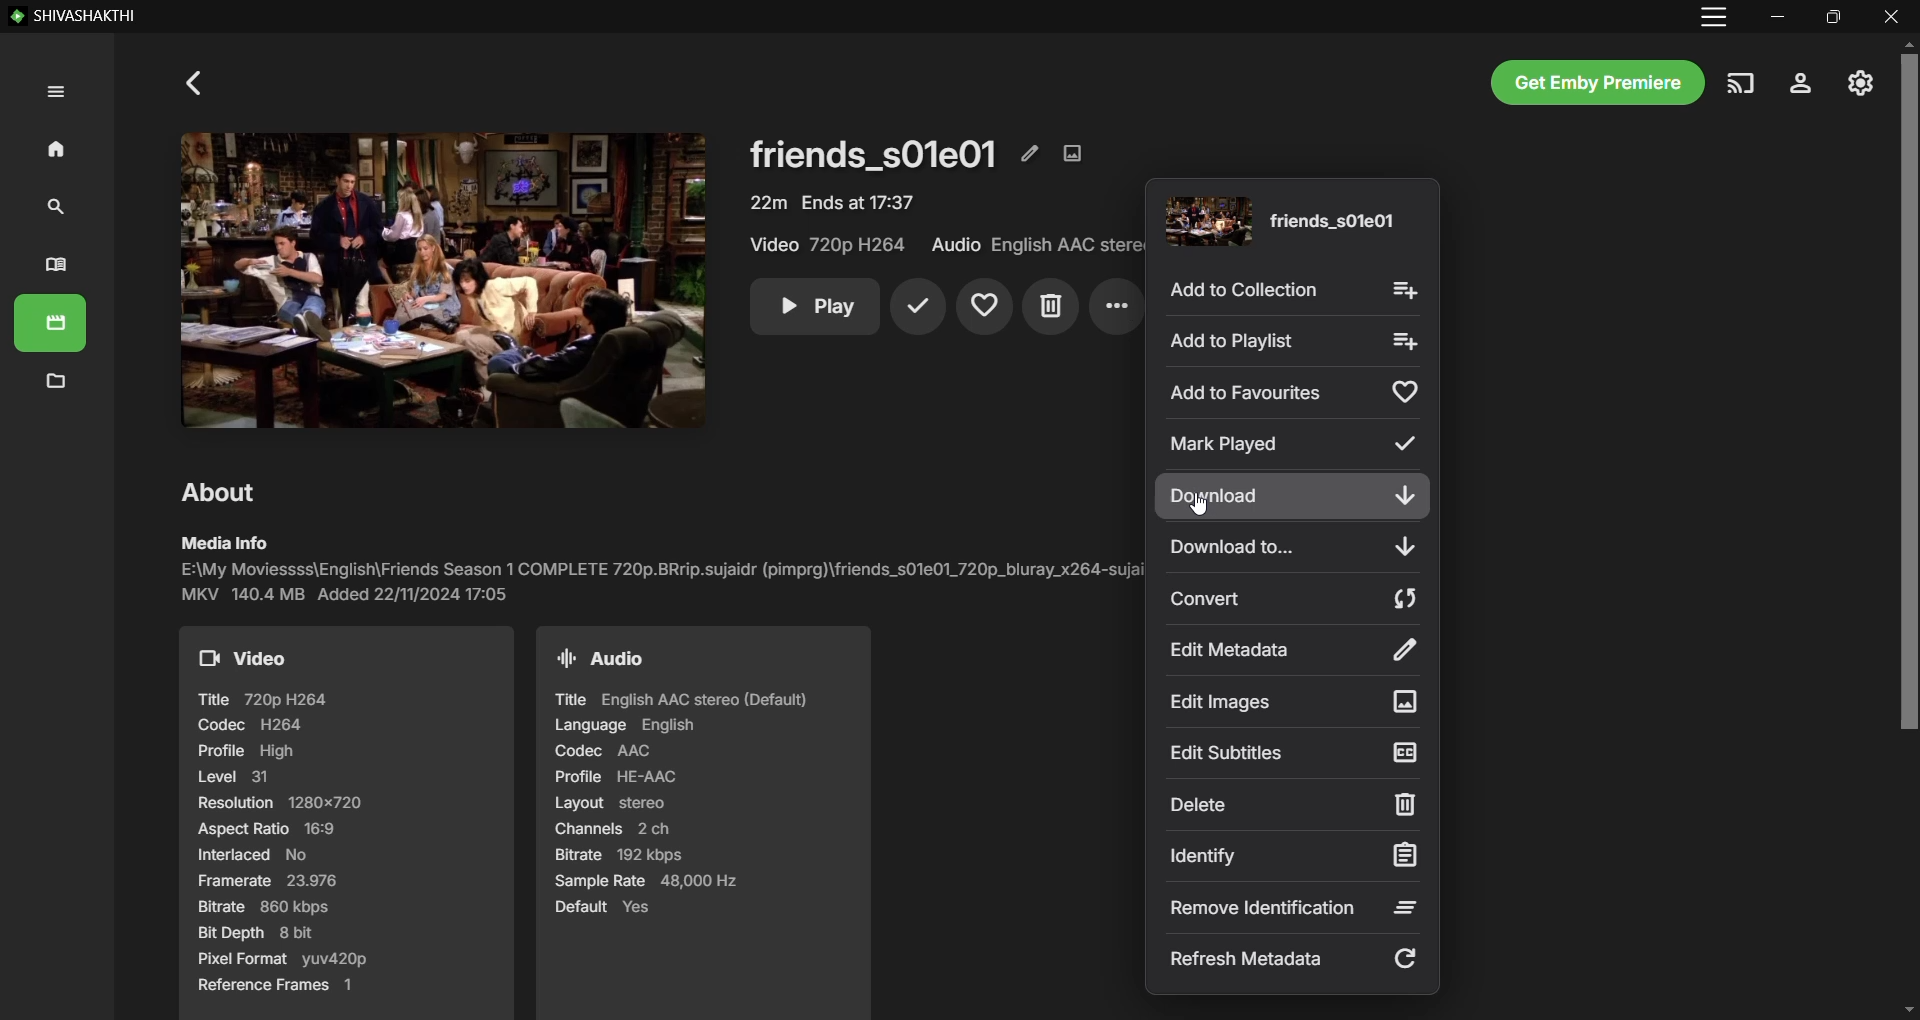 This screenshot has width=1920, height=1020. Describe the element at coordinates (1598, 82) in the screenshot. I see `Get Emby Premiere` at that location.